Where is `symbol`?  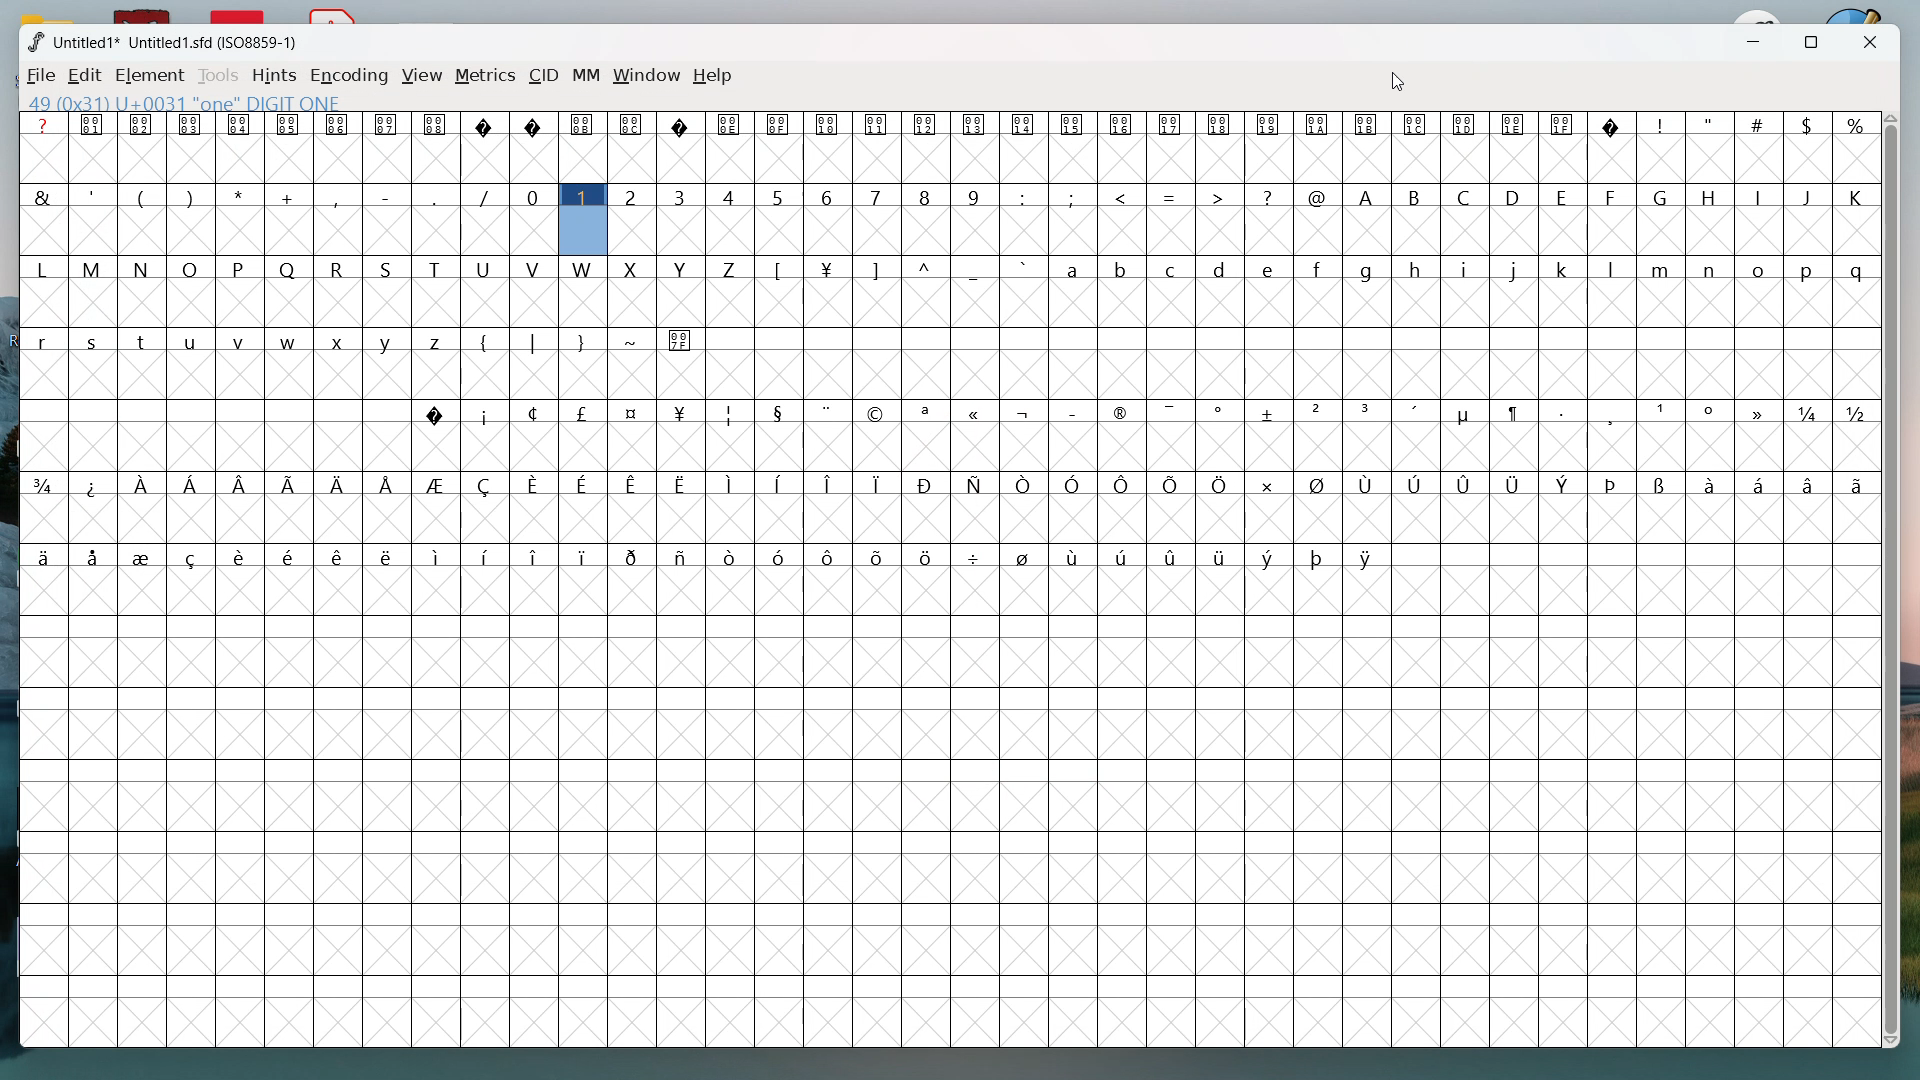
symbol is located at coordinates (732, 124).